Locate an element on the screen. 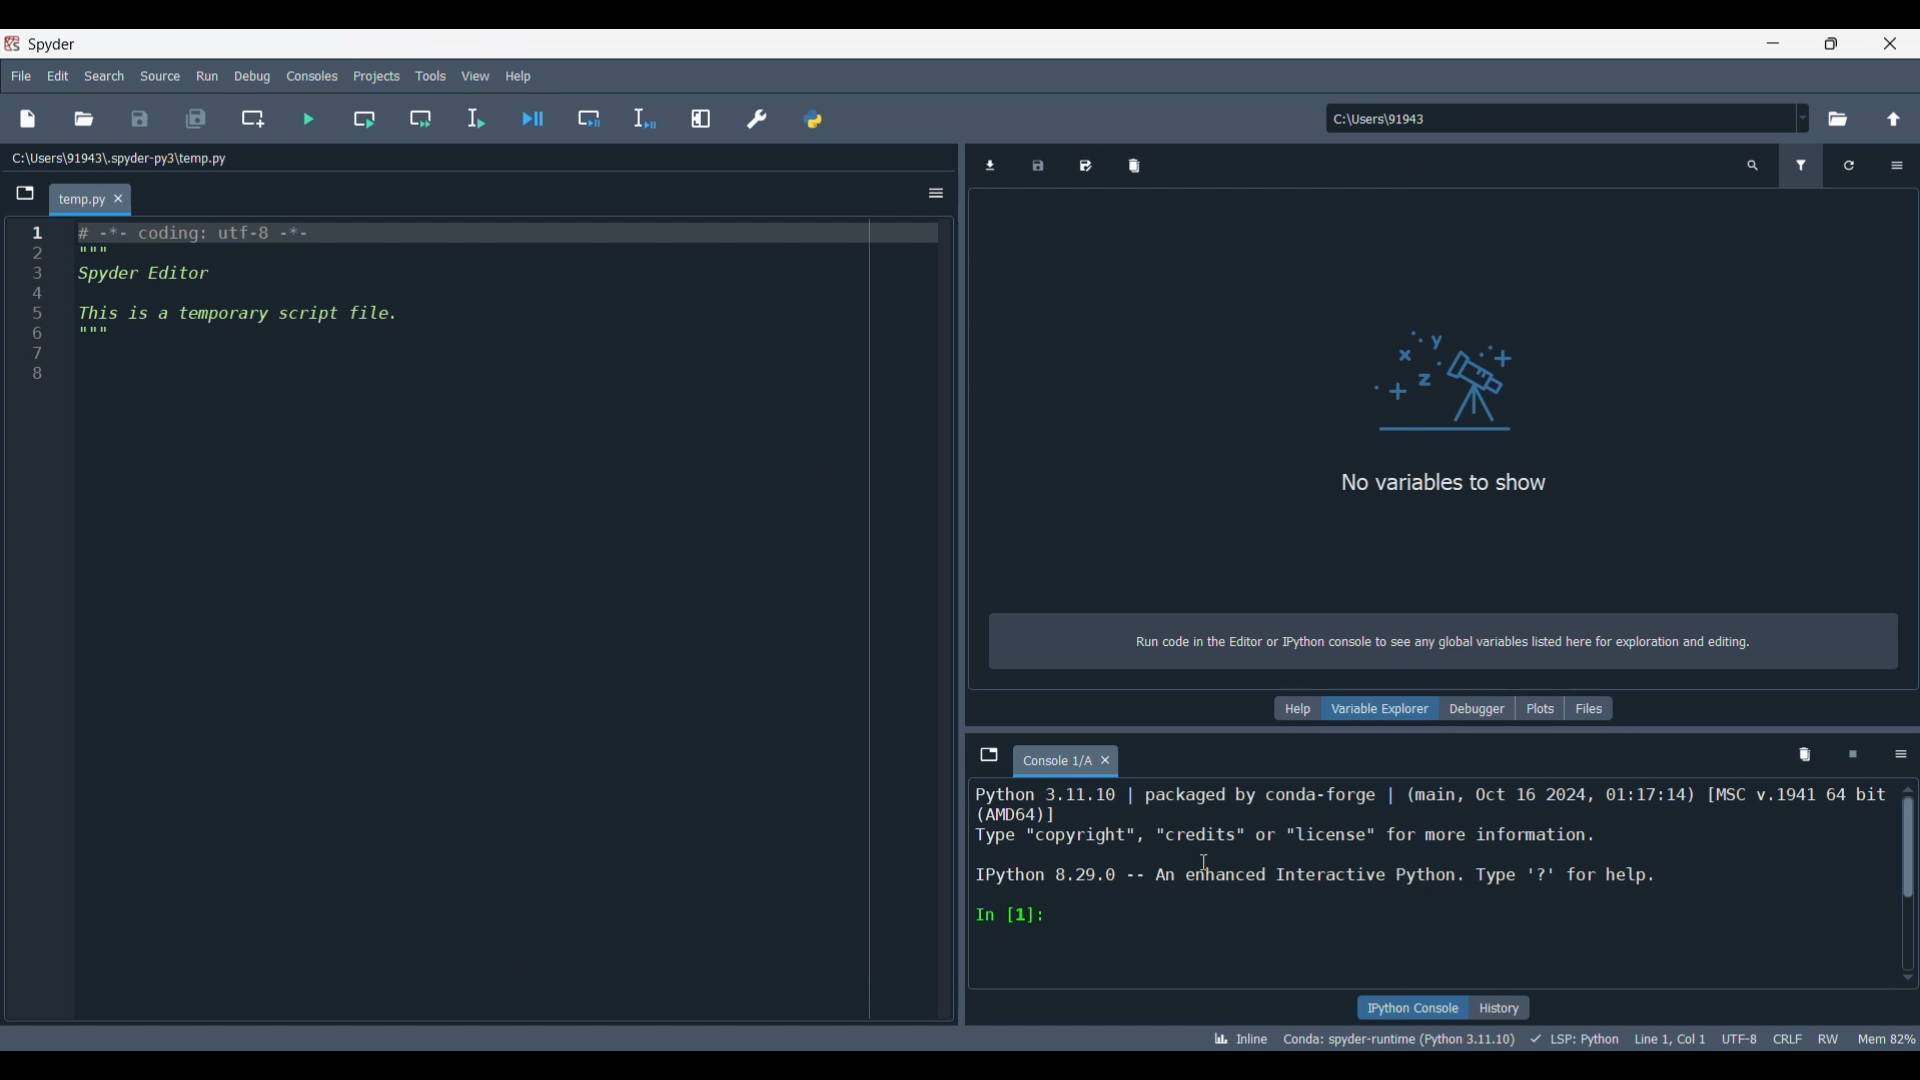 The height and width of the screenshot is (1080, 1920). Browse a default directory is located at coordinates (1838, 119).